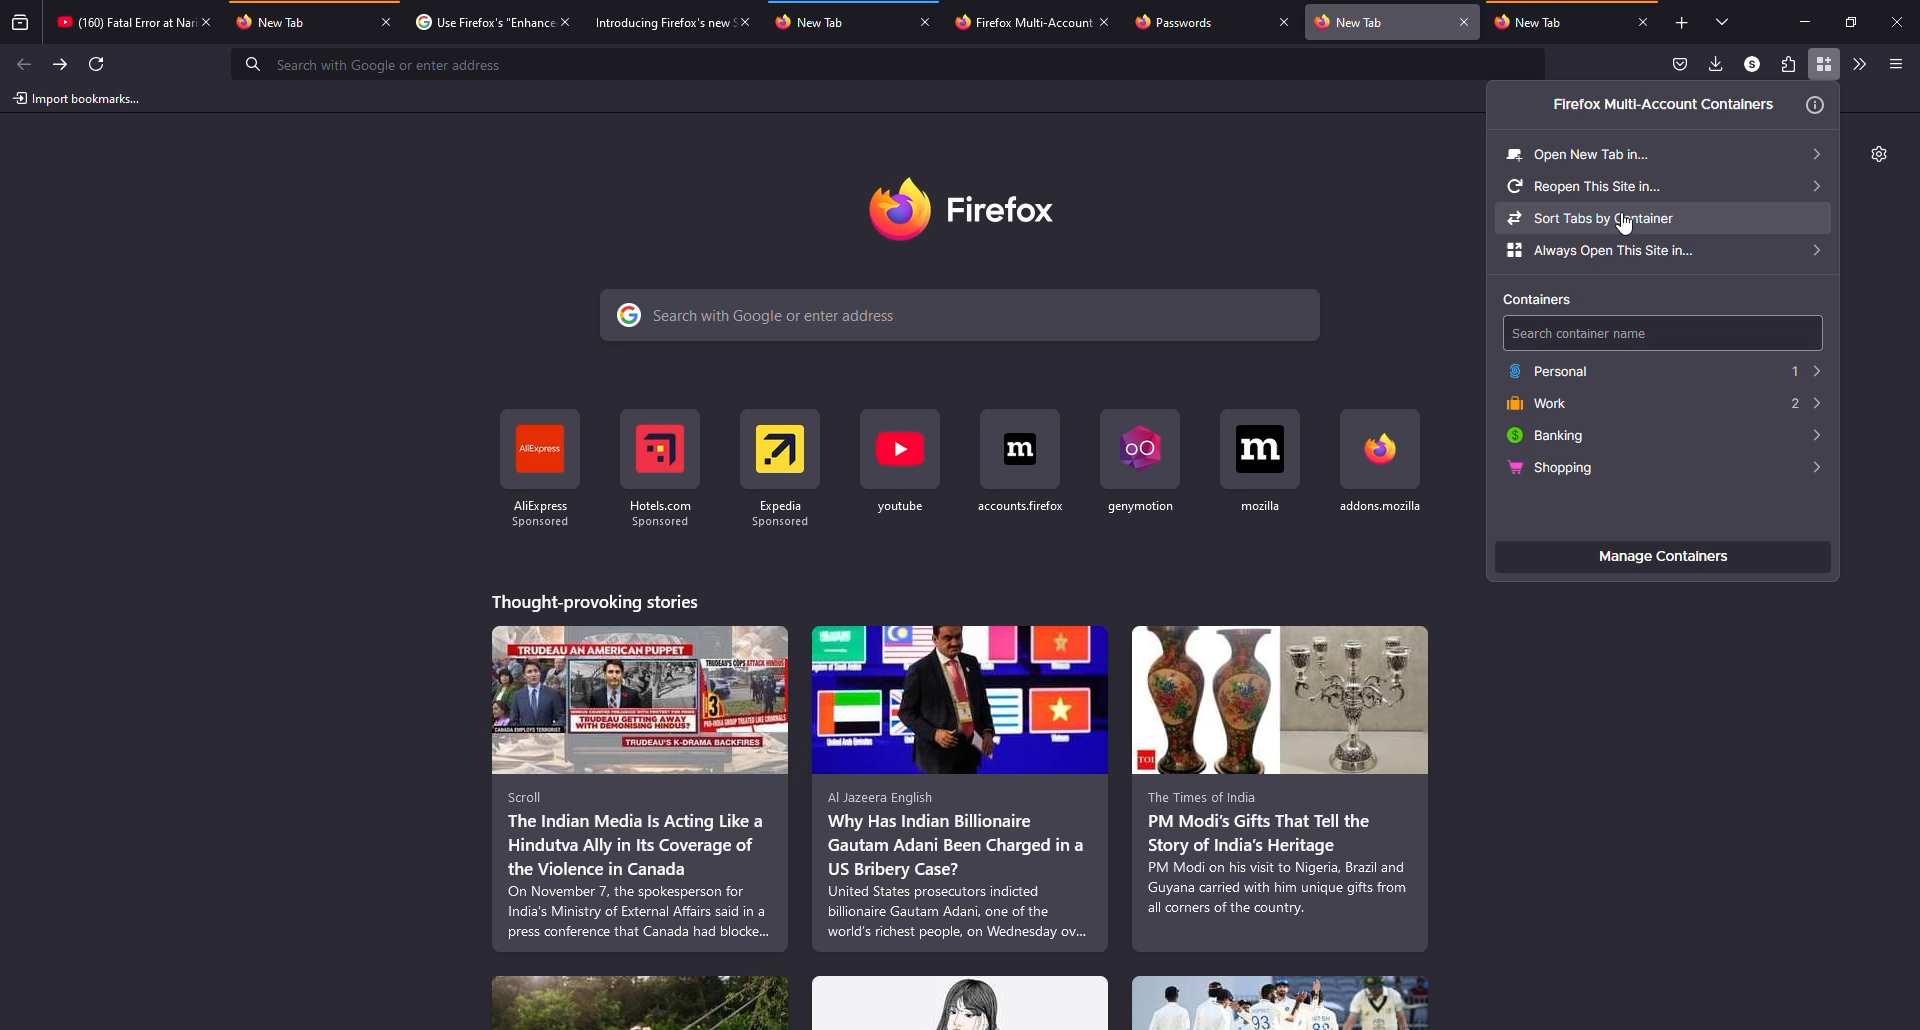  I want to click on personal, so click(1551, 370).